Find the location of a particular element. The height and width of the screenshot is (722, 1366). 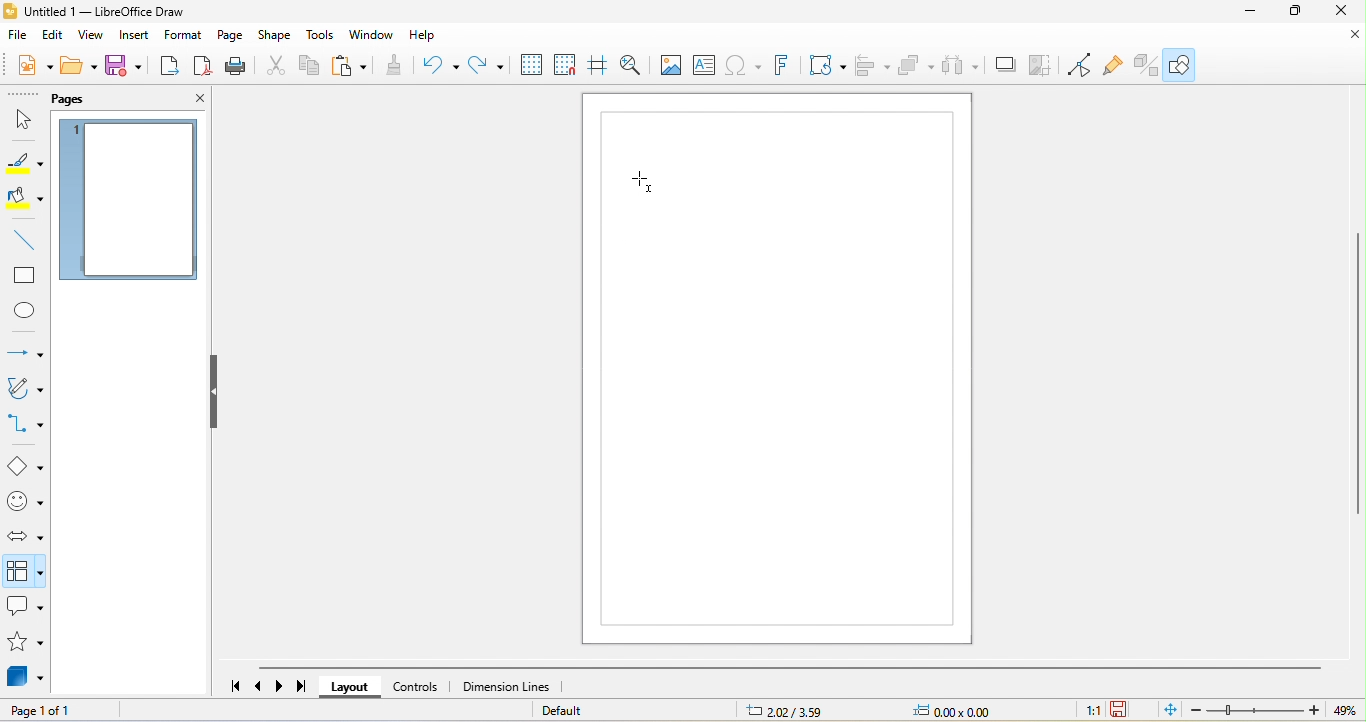

helplines while moving is located at coordinates (601, 66).